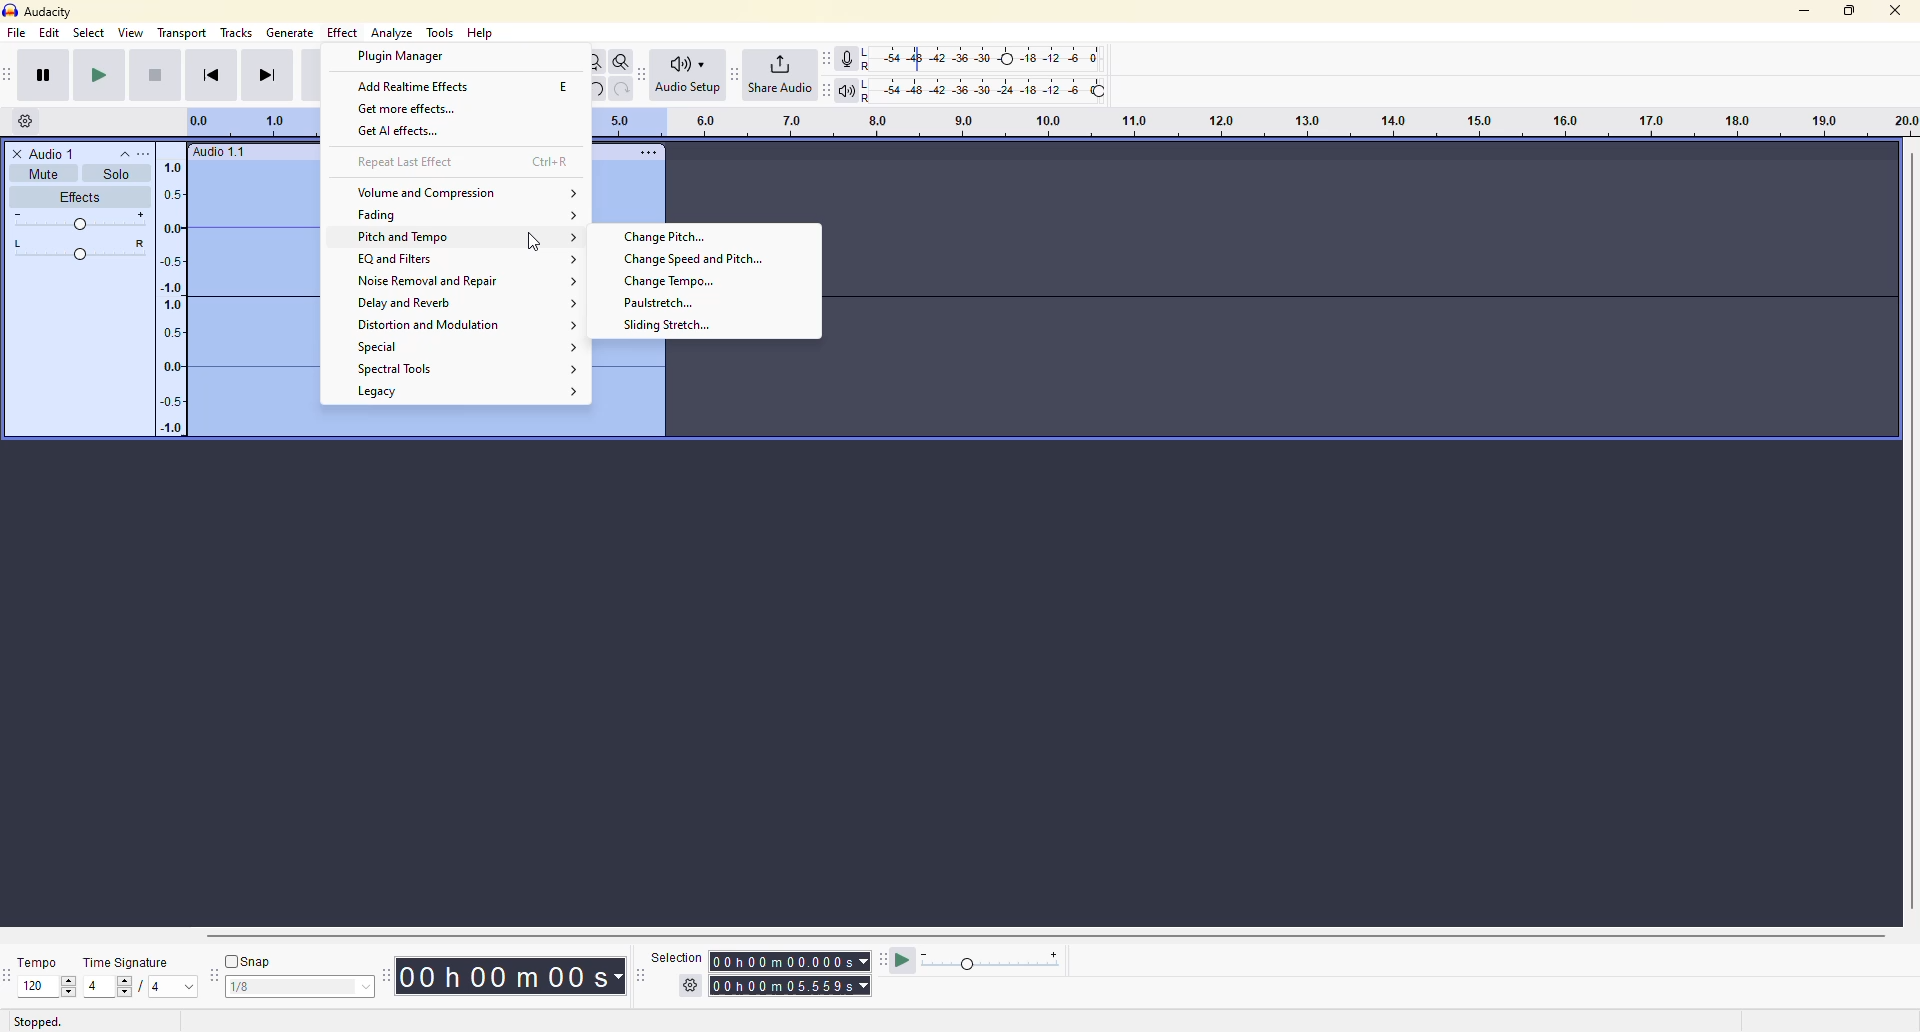 Image resolution: width=1920 pixels, height=1032 pixels. Describe the element at coordinates (405, 57) in the screenshot. I see `plugin manager` at that location.